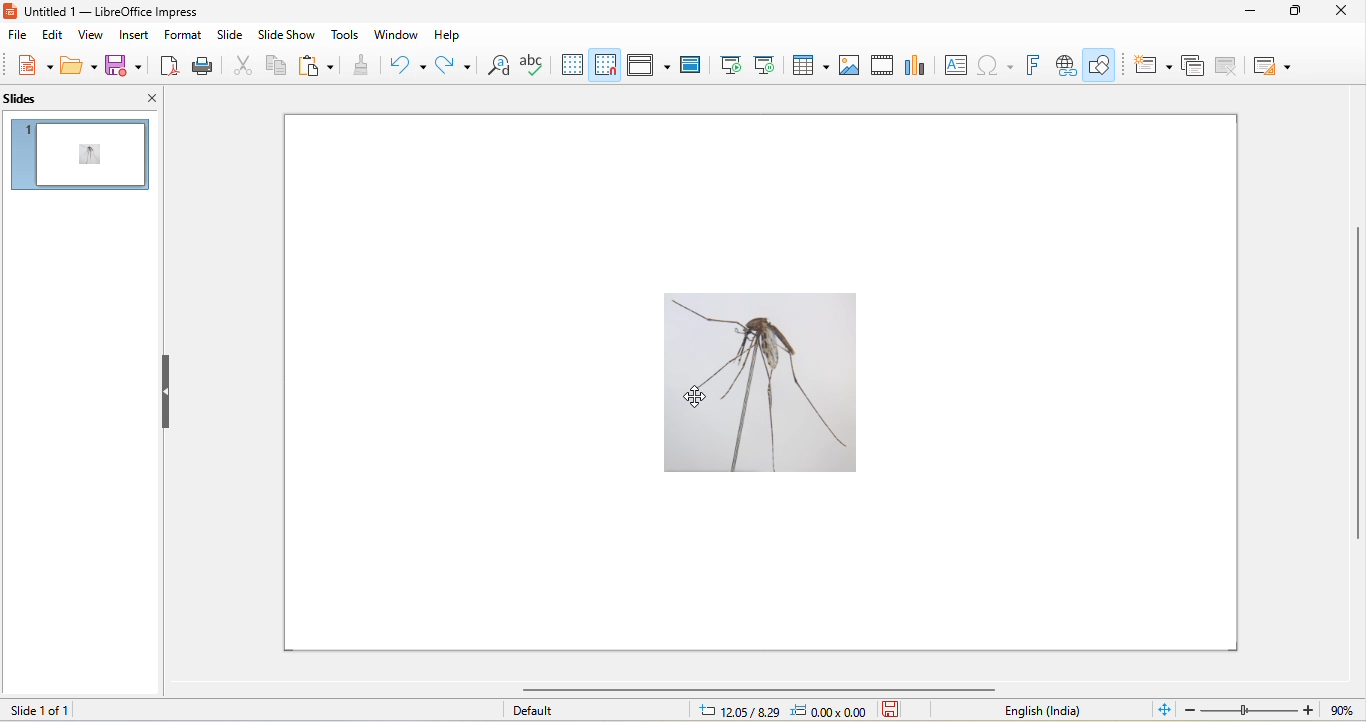 The width and height of the screenshot is (1366, 722). Describe the element at coordinates (344, 36) in the screenshot. I see `tools` at that location.